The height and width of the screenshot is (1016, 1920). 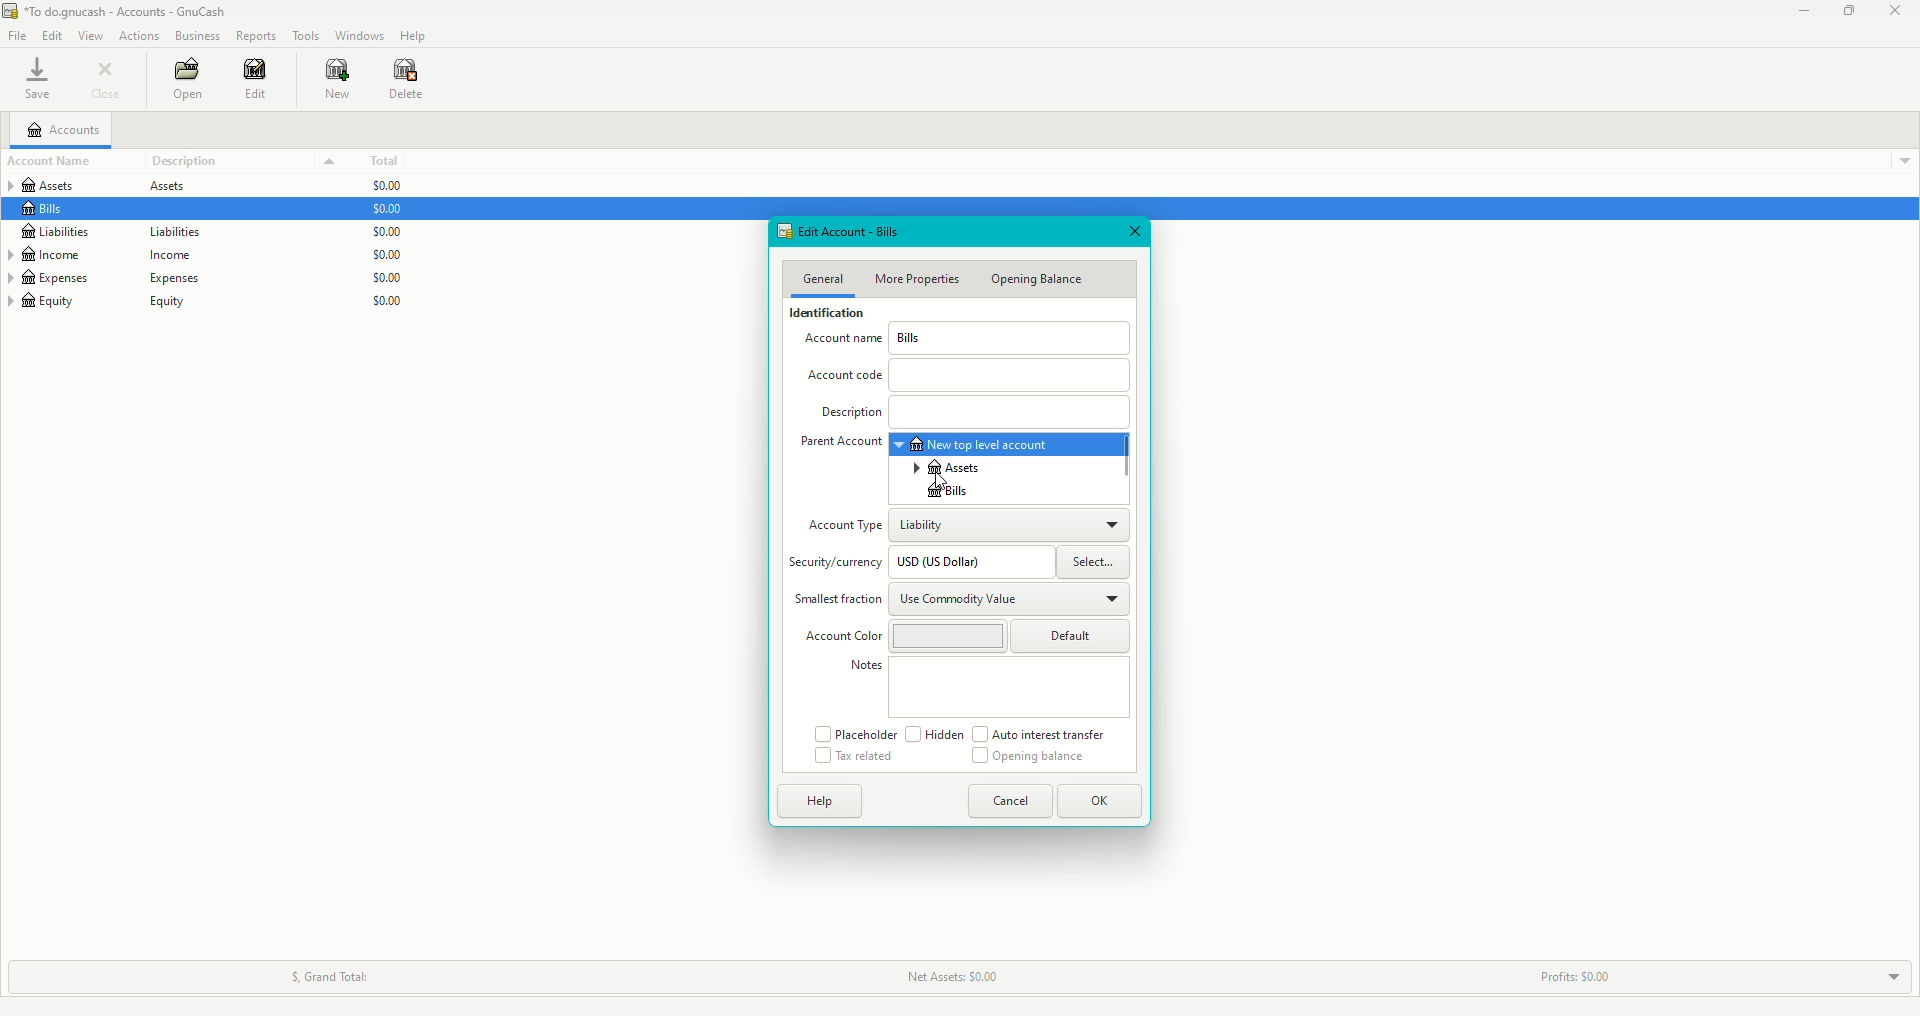 What do you see at coordinates (123, 13) in the screenshot?
I see `GnuCash` at bounding box center [123, 13].